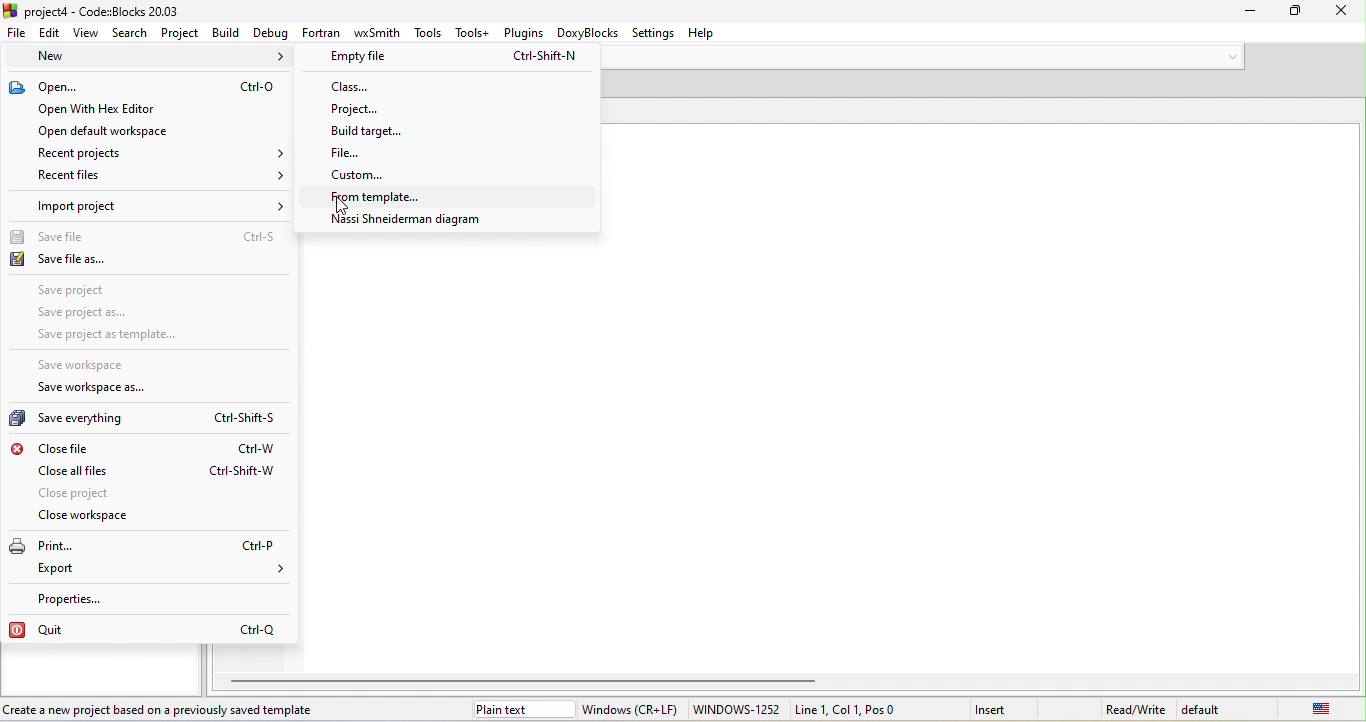 The height and width of the screenshot is (722, 1366). What do you see at coordinates (379, 131) in the screenshot?
I see `build targrt` at bounding box center [379, 131].